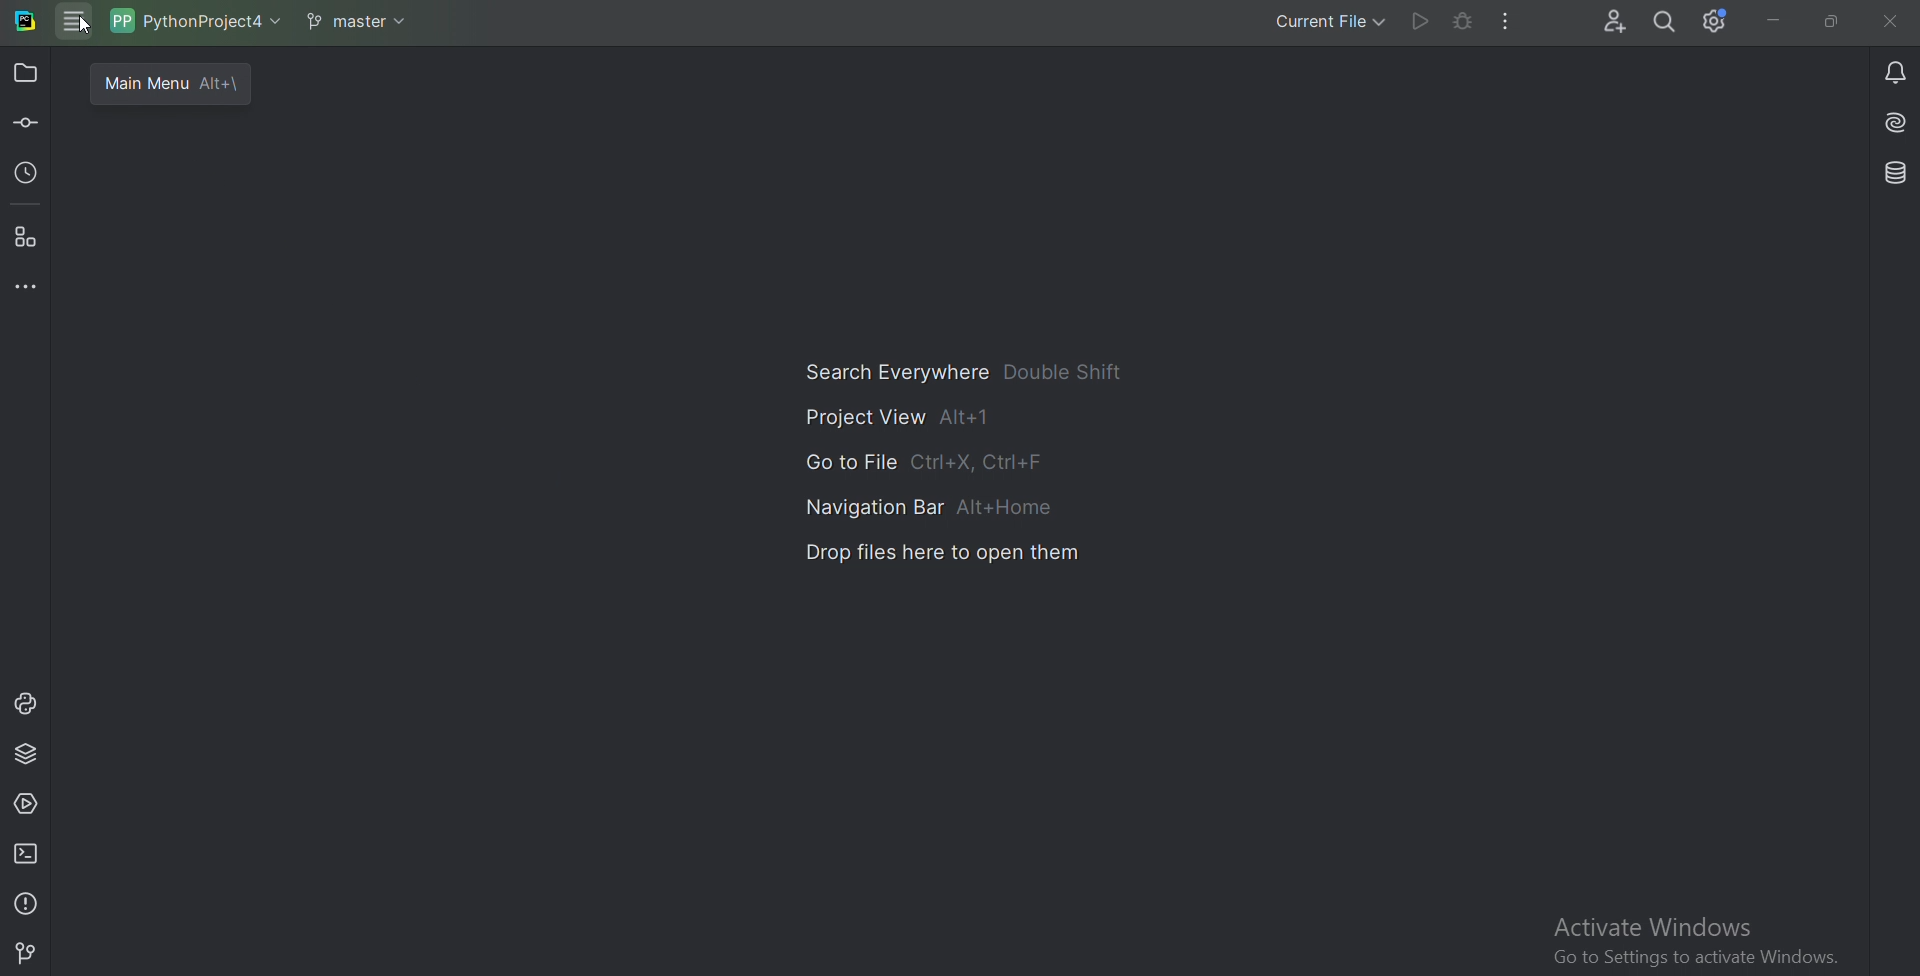 This screenshot has height=976, width=1920. I want to click on Code with me, so click(1613, 22).